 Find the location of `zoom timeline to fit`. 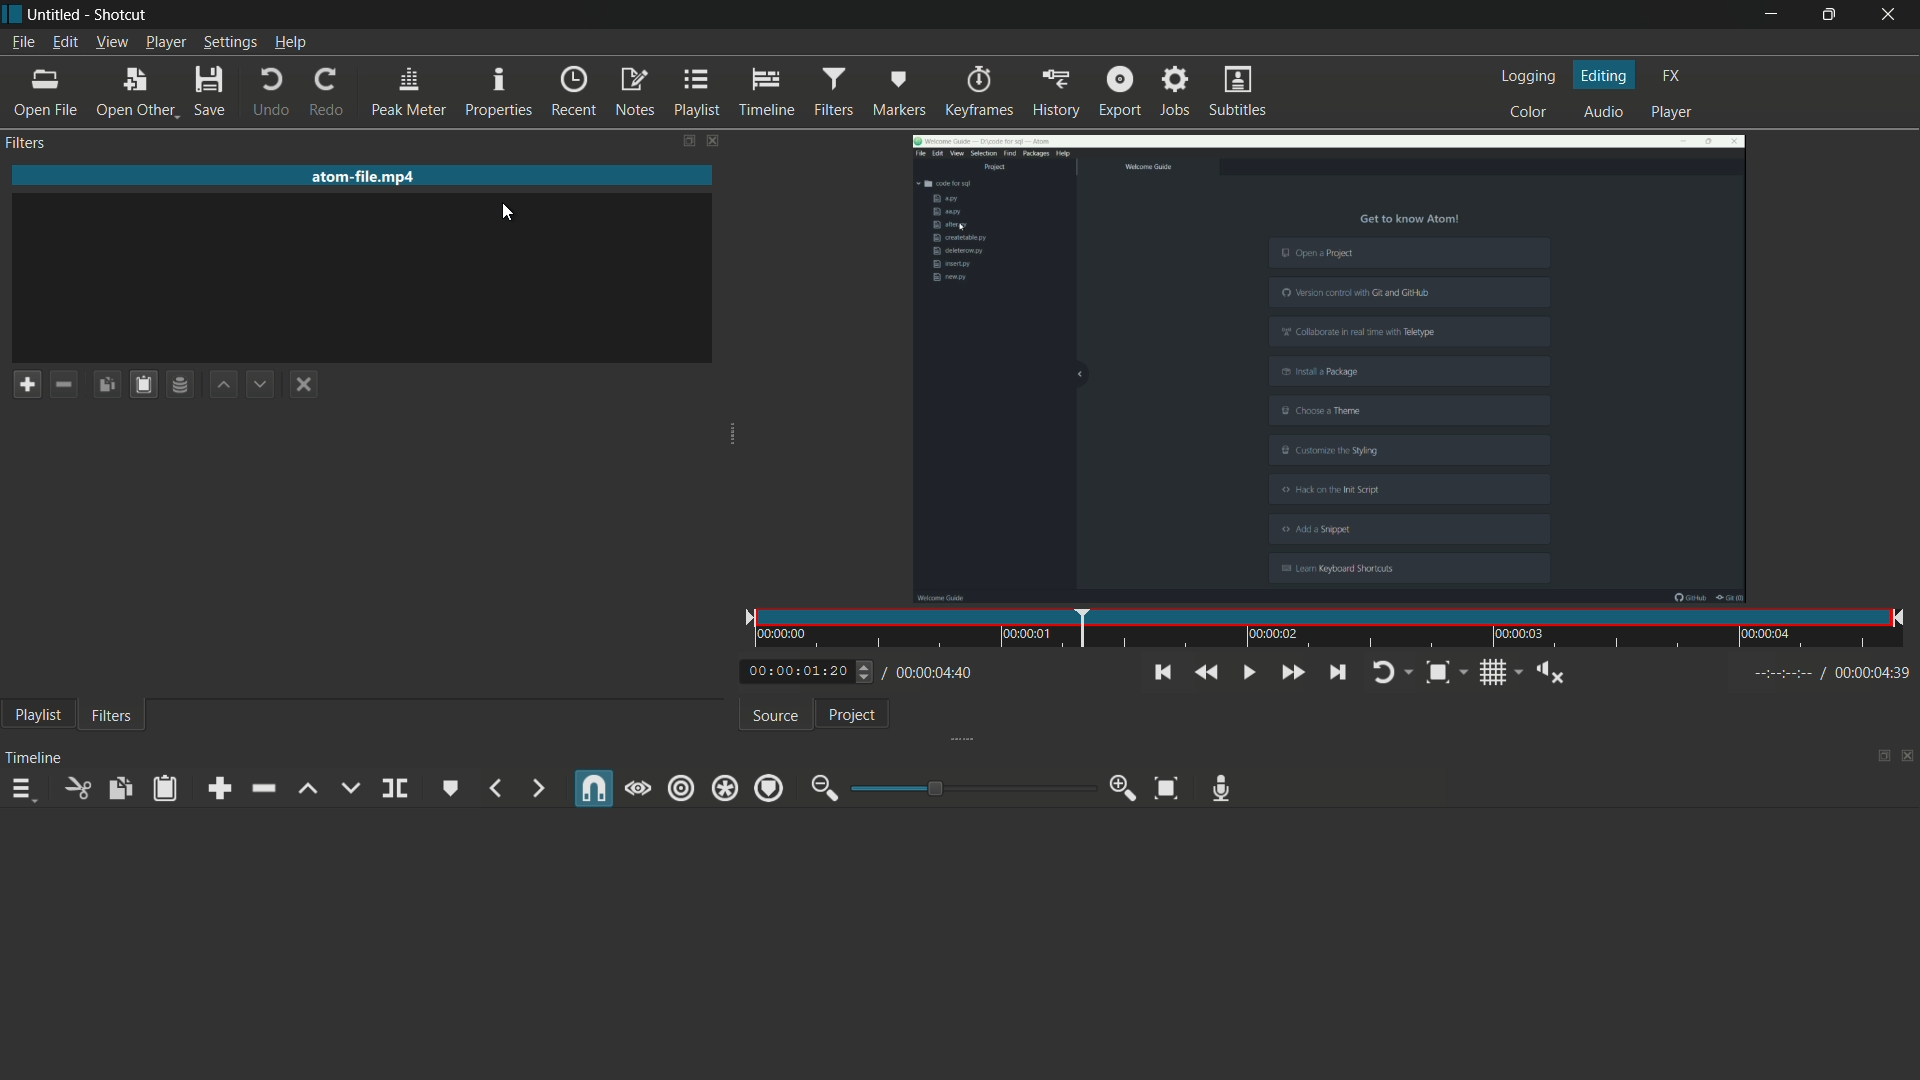

zoom timeline to fit is located at coordinates (1166, 789).